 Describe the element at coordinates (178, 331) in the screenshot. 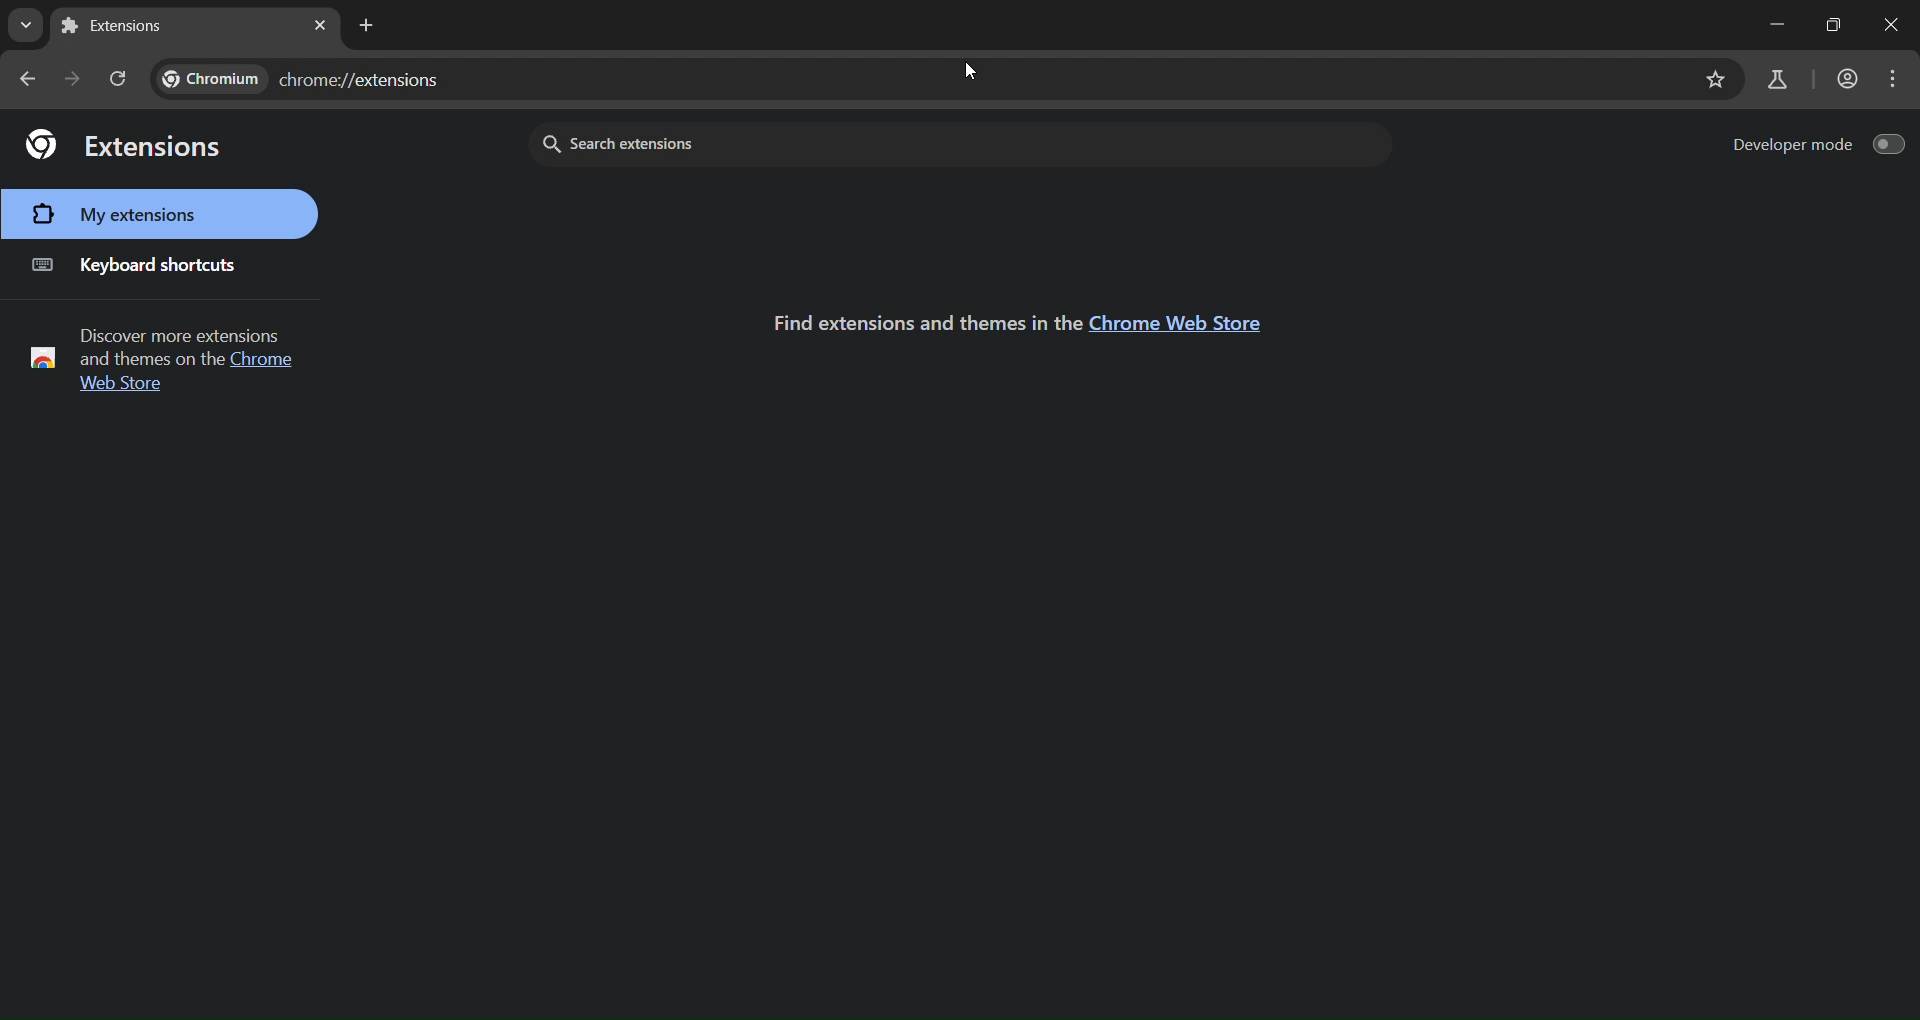

I see `Discover more extensions` at that location.